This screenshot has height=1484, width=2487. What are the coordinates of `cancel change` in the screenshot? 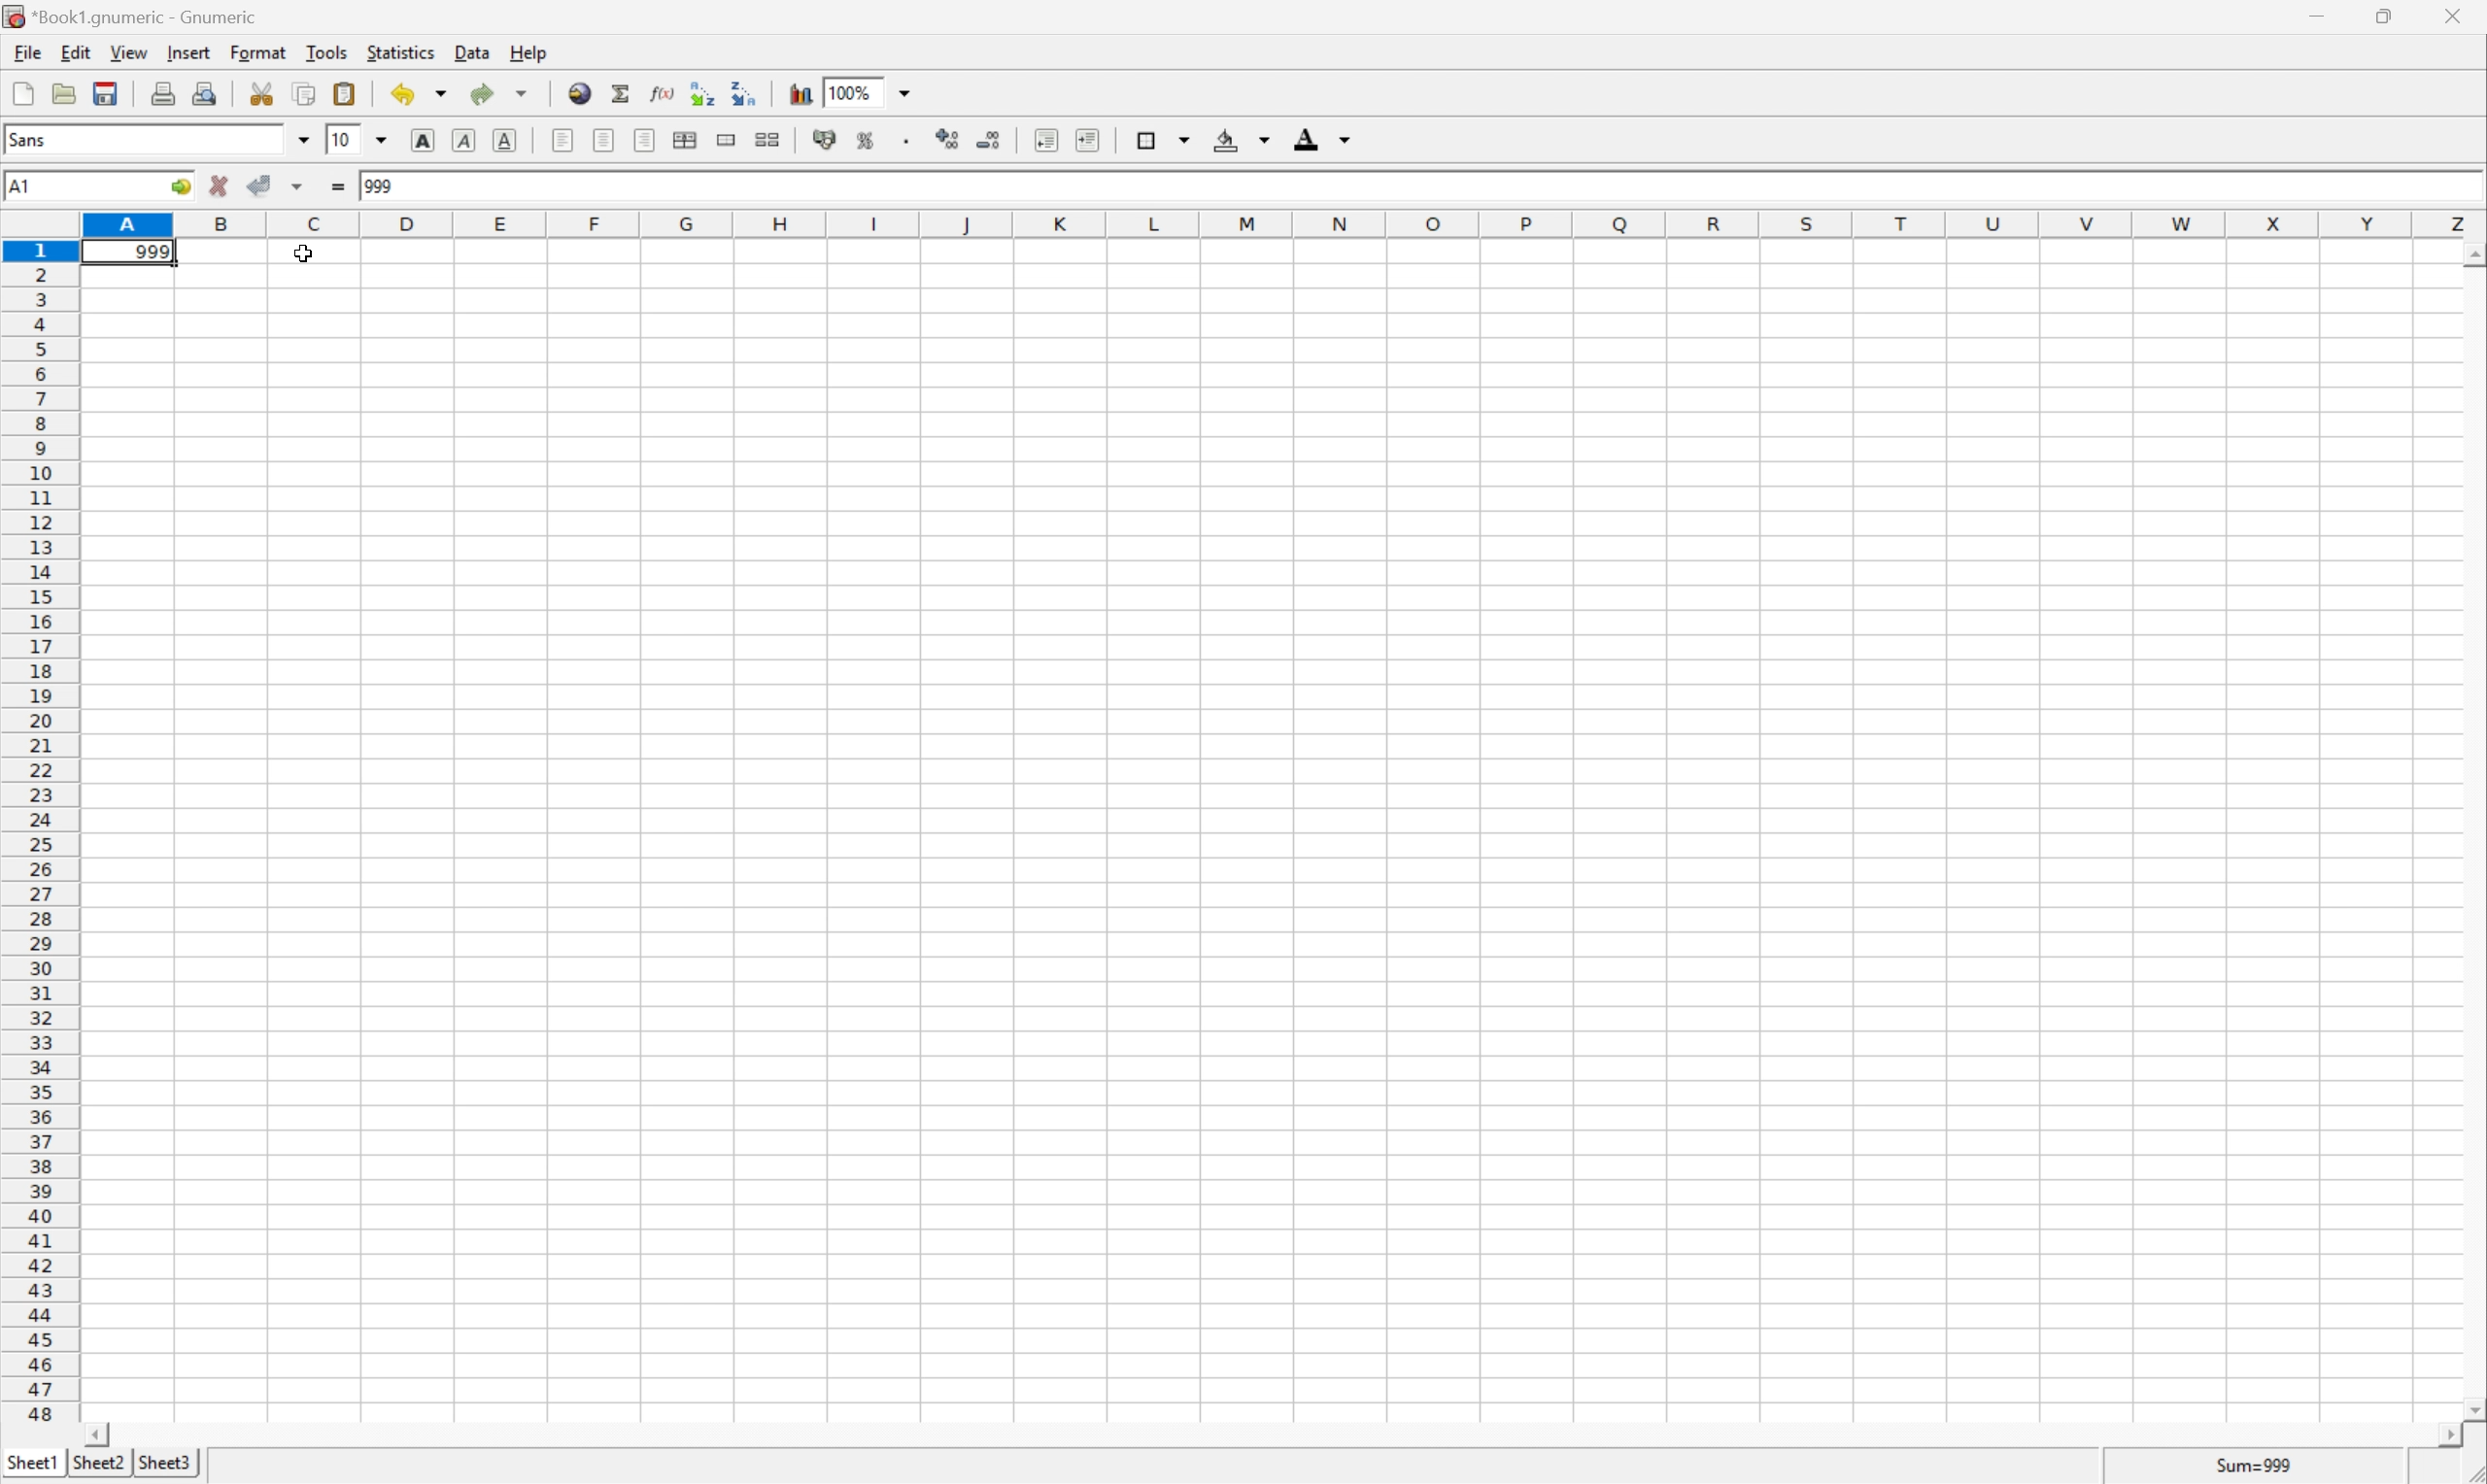 It's located at (221, 184).